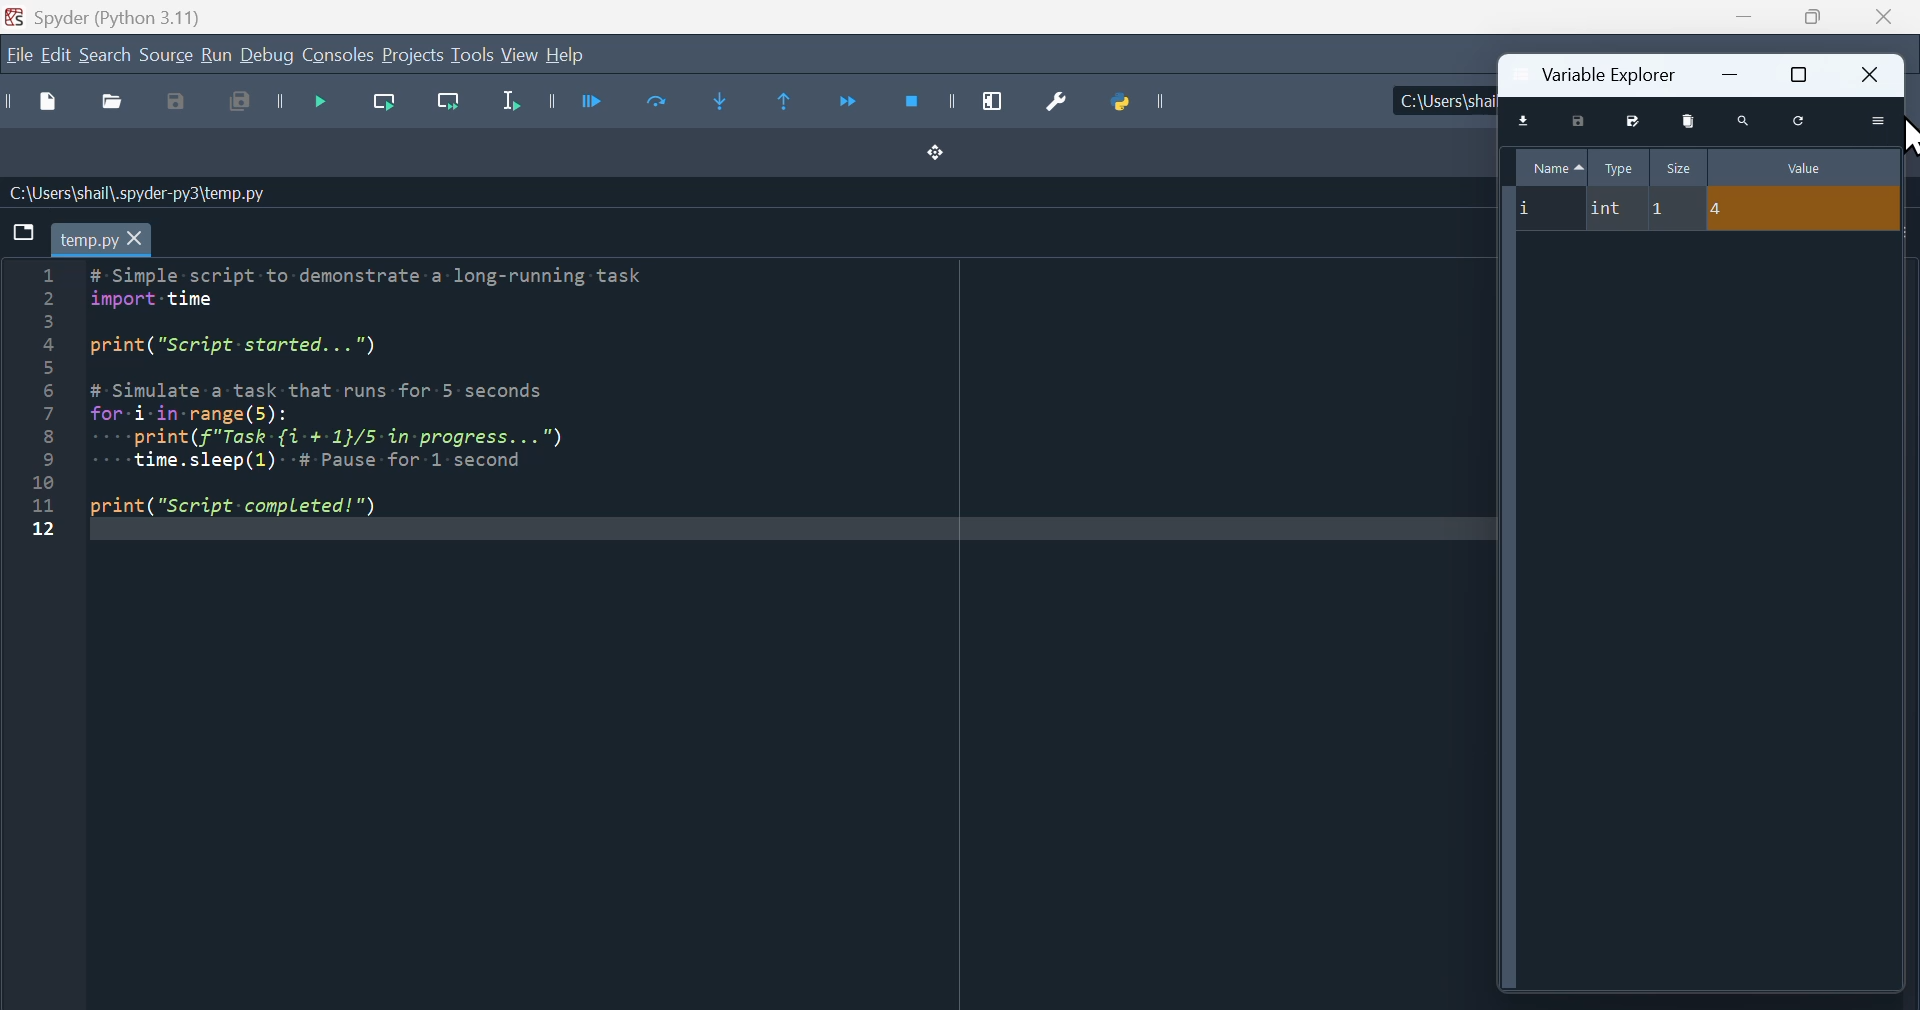 This screenshot has height=1010, width=1920. Describe the element at coordinates (1621, 168) in the screenshot. I see `Type` at that location.